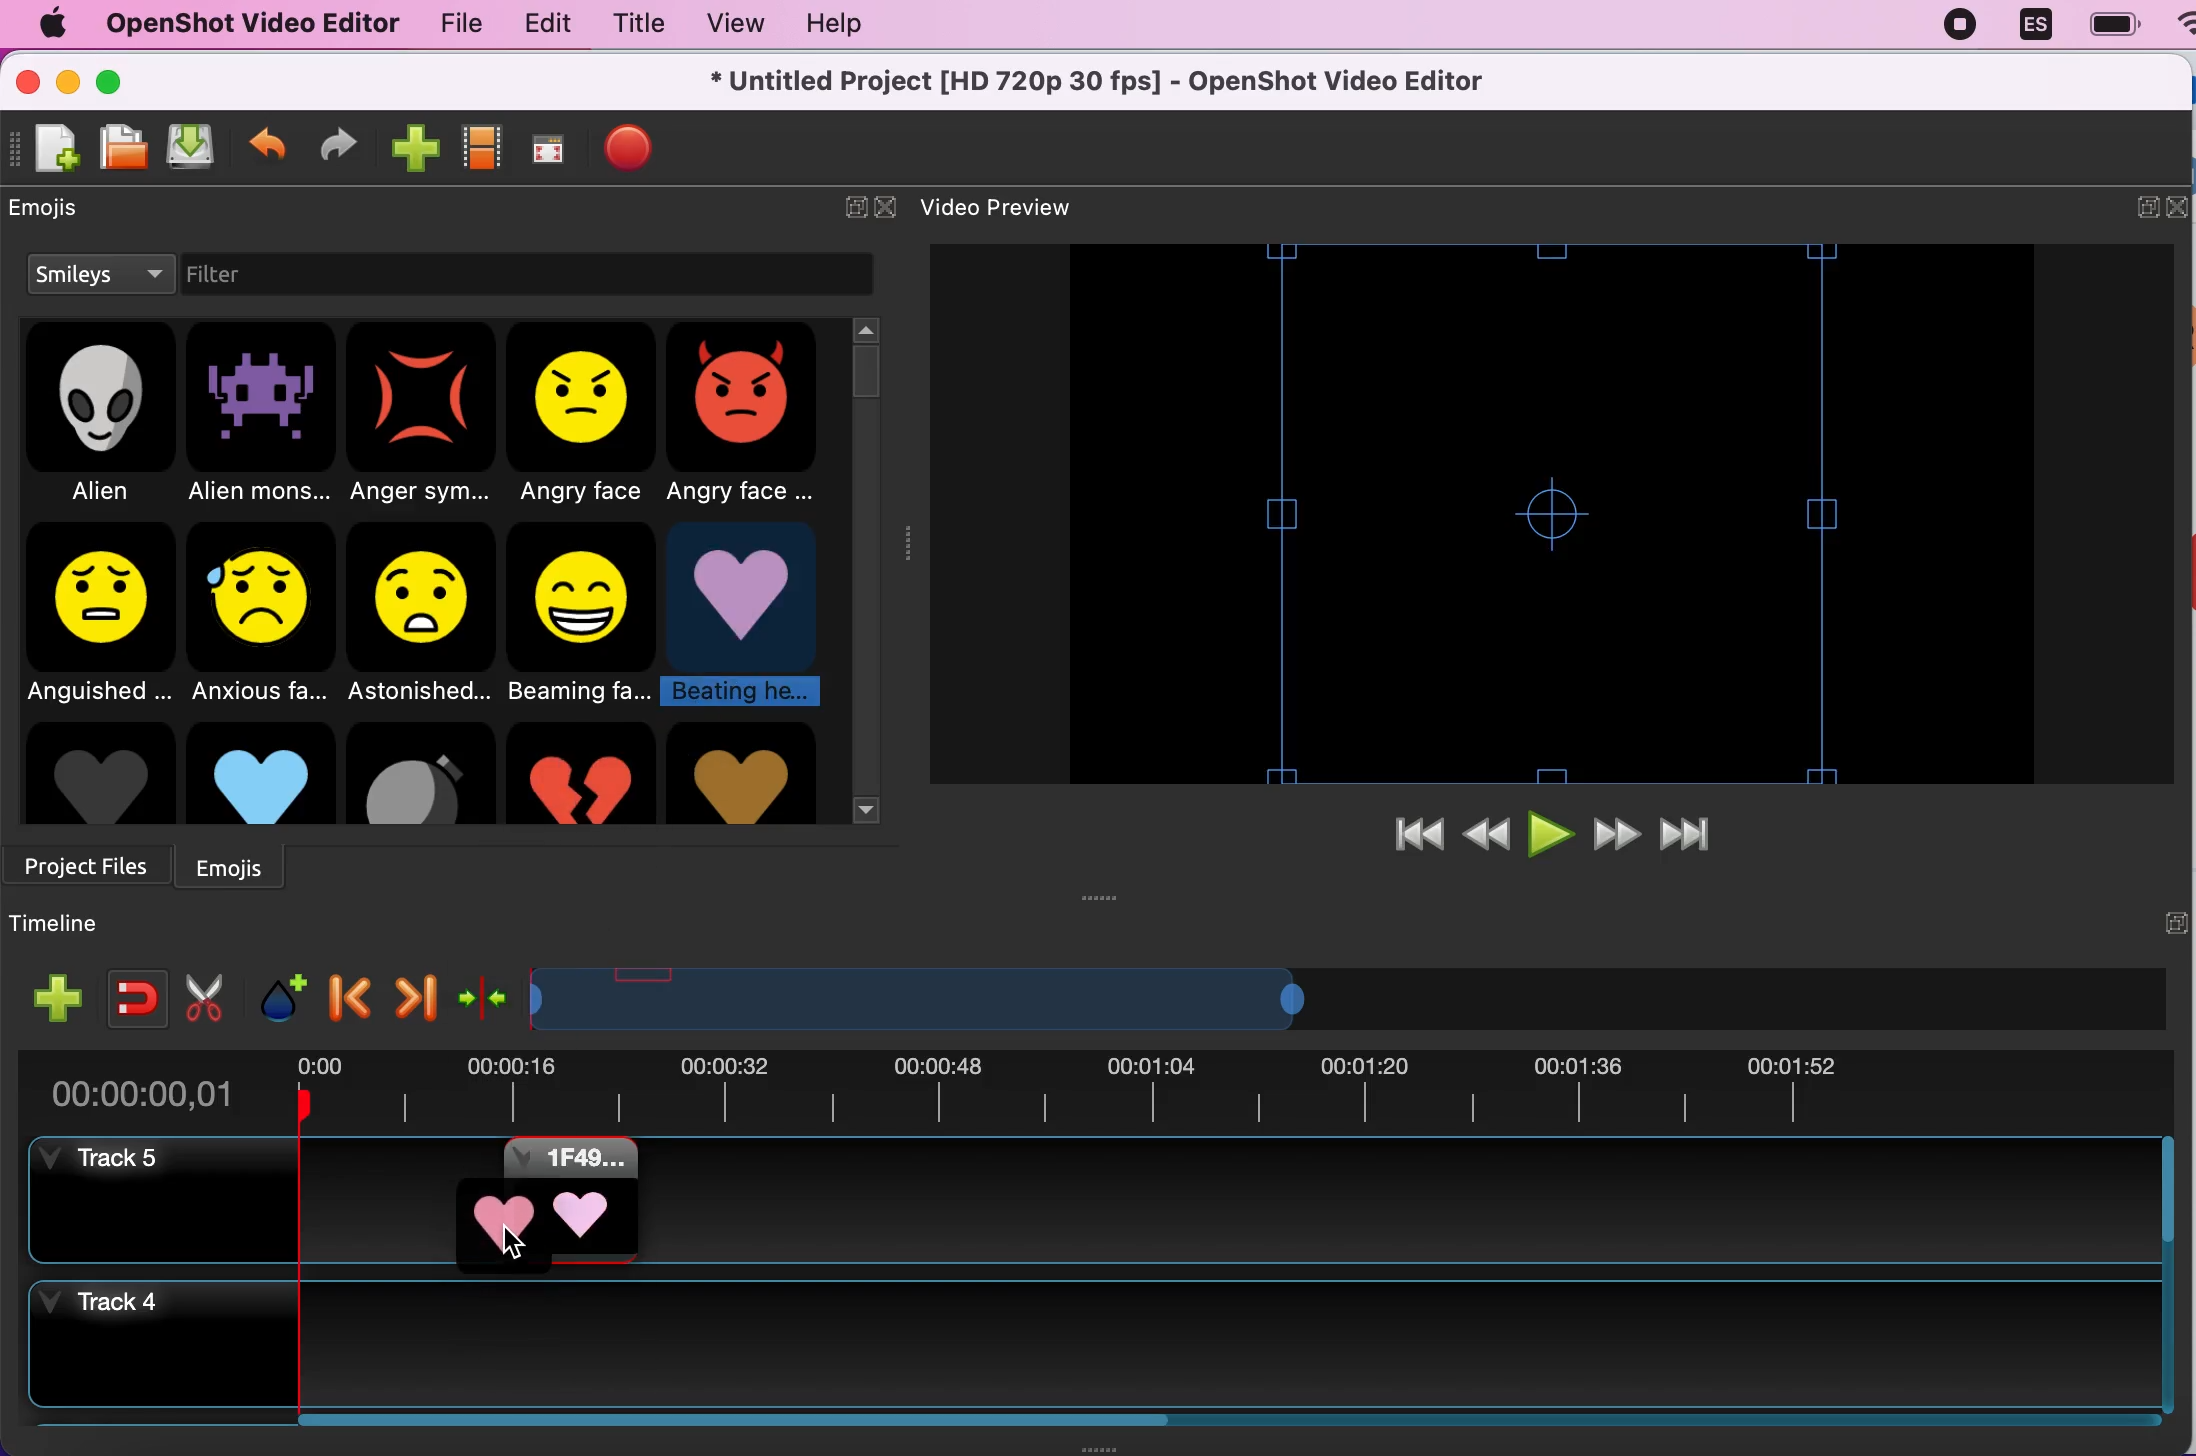  I want to click on language, so click(2027, 25).